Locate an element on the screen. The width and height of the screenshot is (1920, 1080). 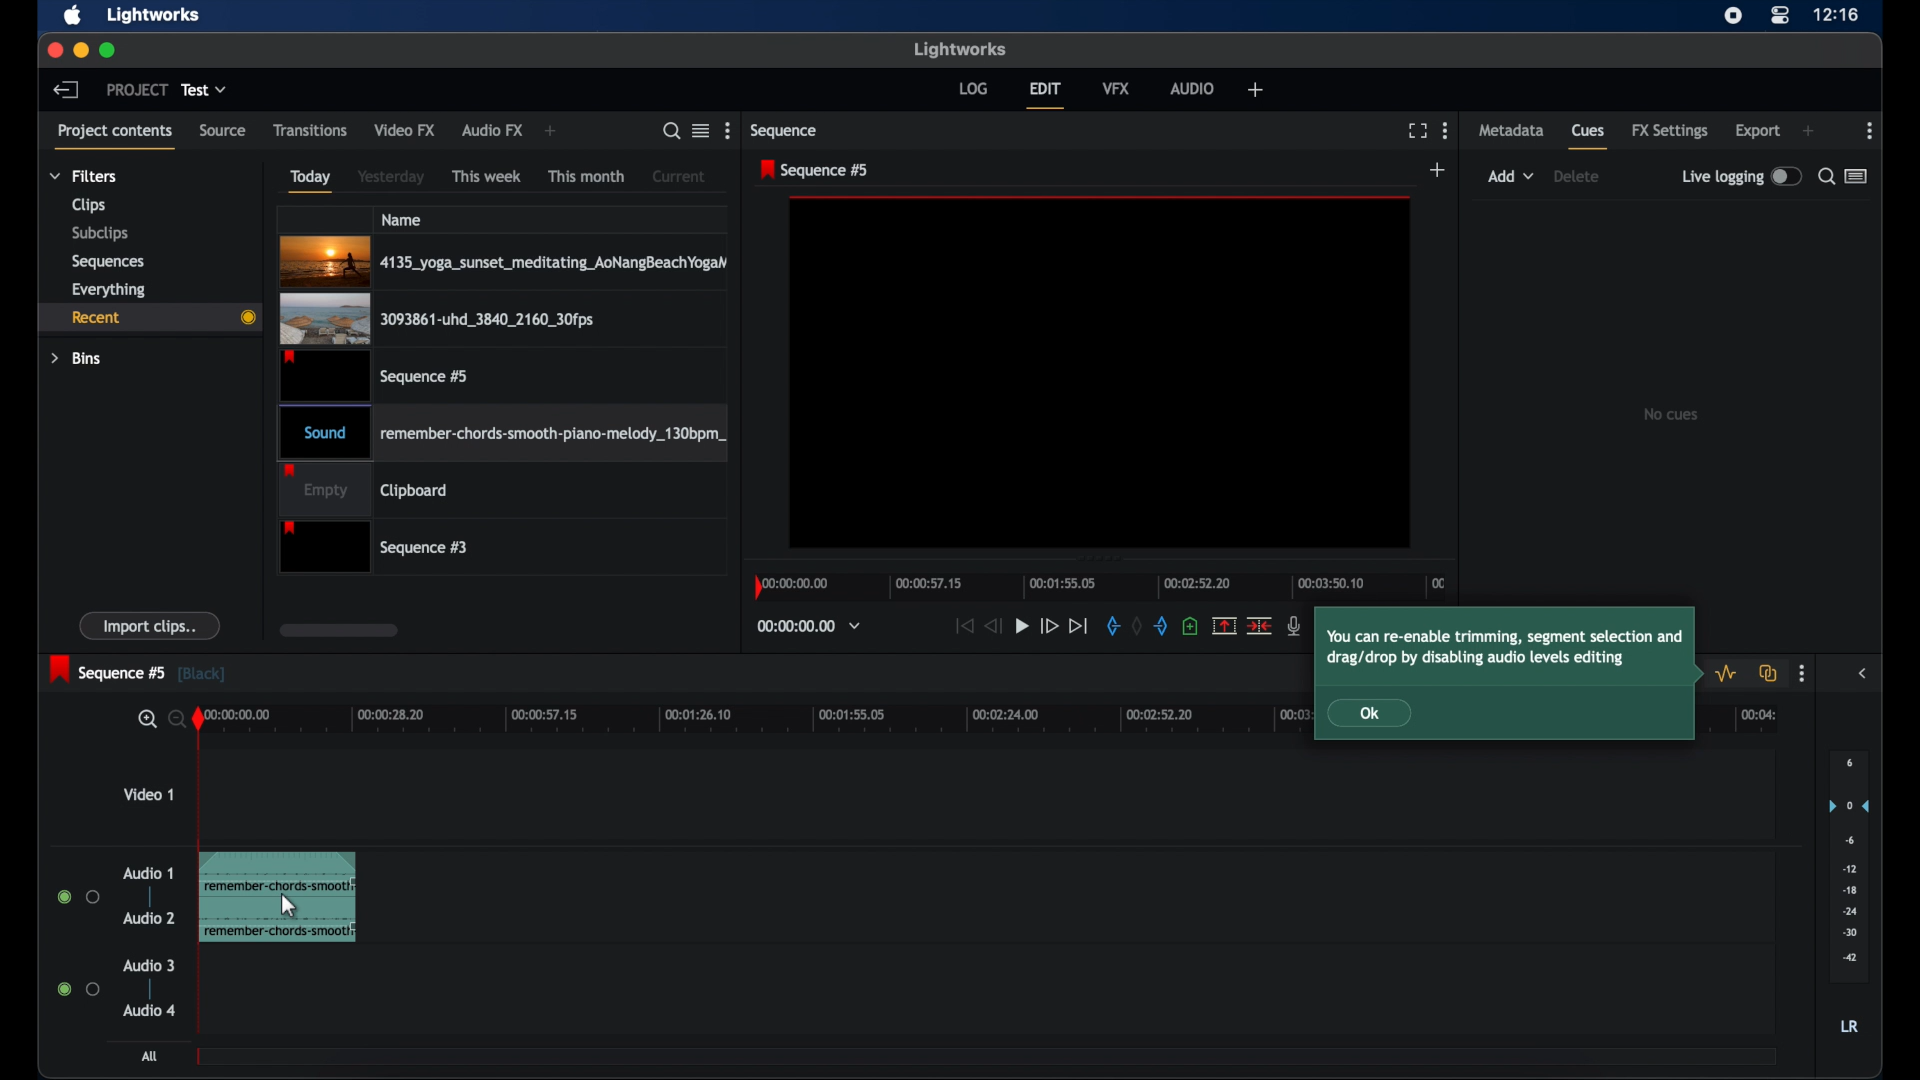
4135_yoga_sunset_meditating_AoNangBeachYogaN is located at coordinates (505, 260).